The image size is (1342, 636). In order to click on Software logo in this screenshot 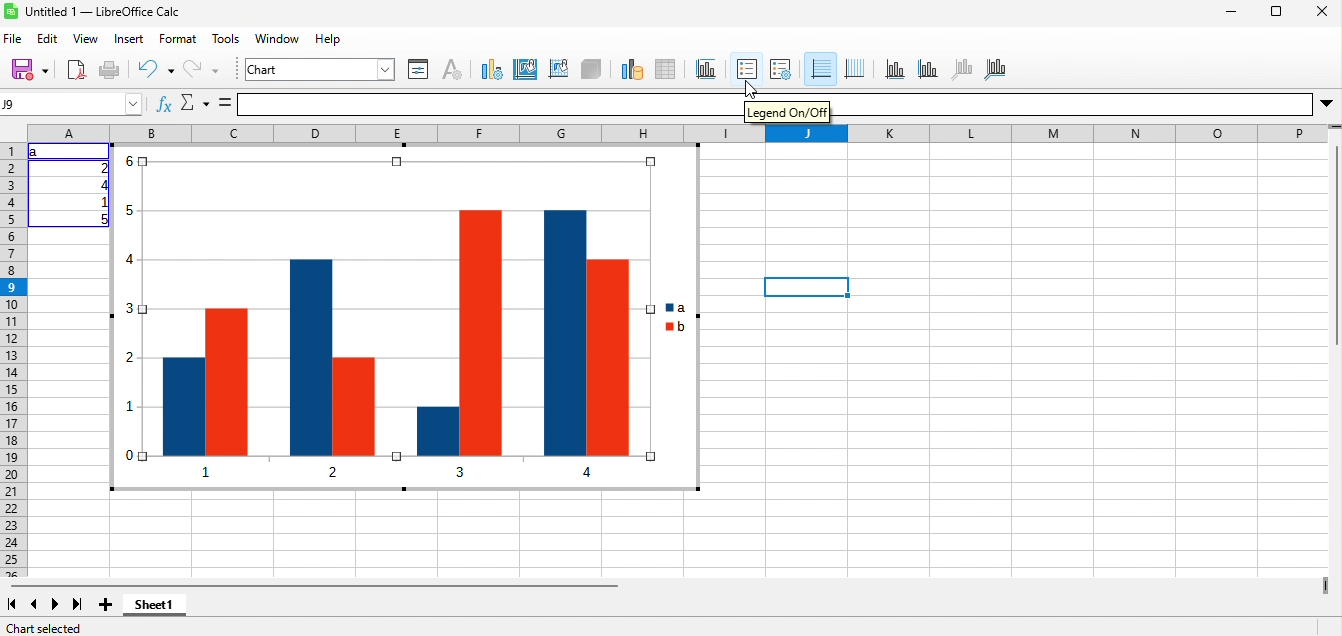, I will do `click(11, 11)`.